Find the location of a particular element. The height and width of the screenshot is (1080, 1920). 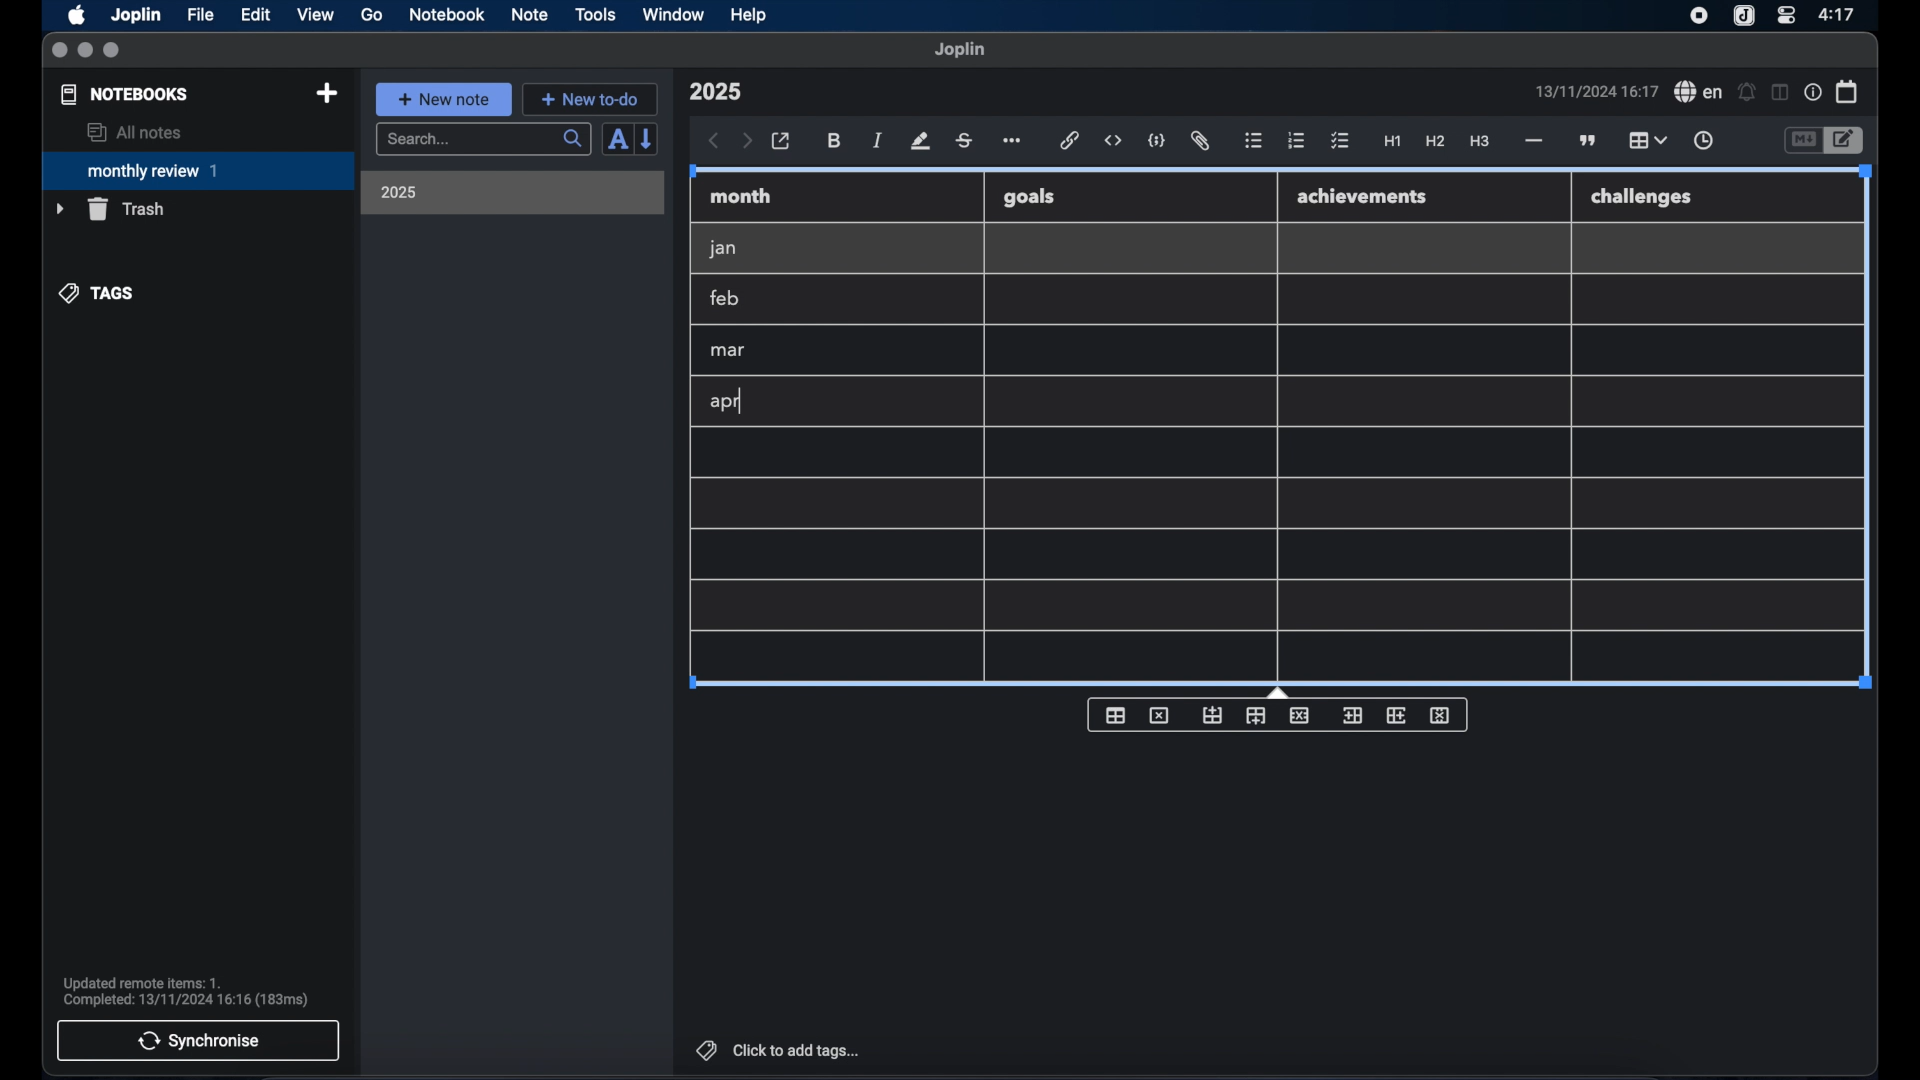

goals is located at coordinates (1029, 196).